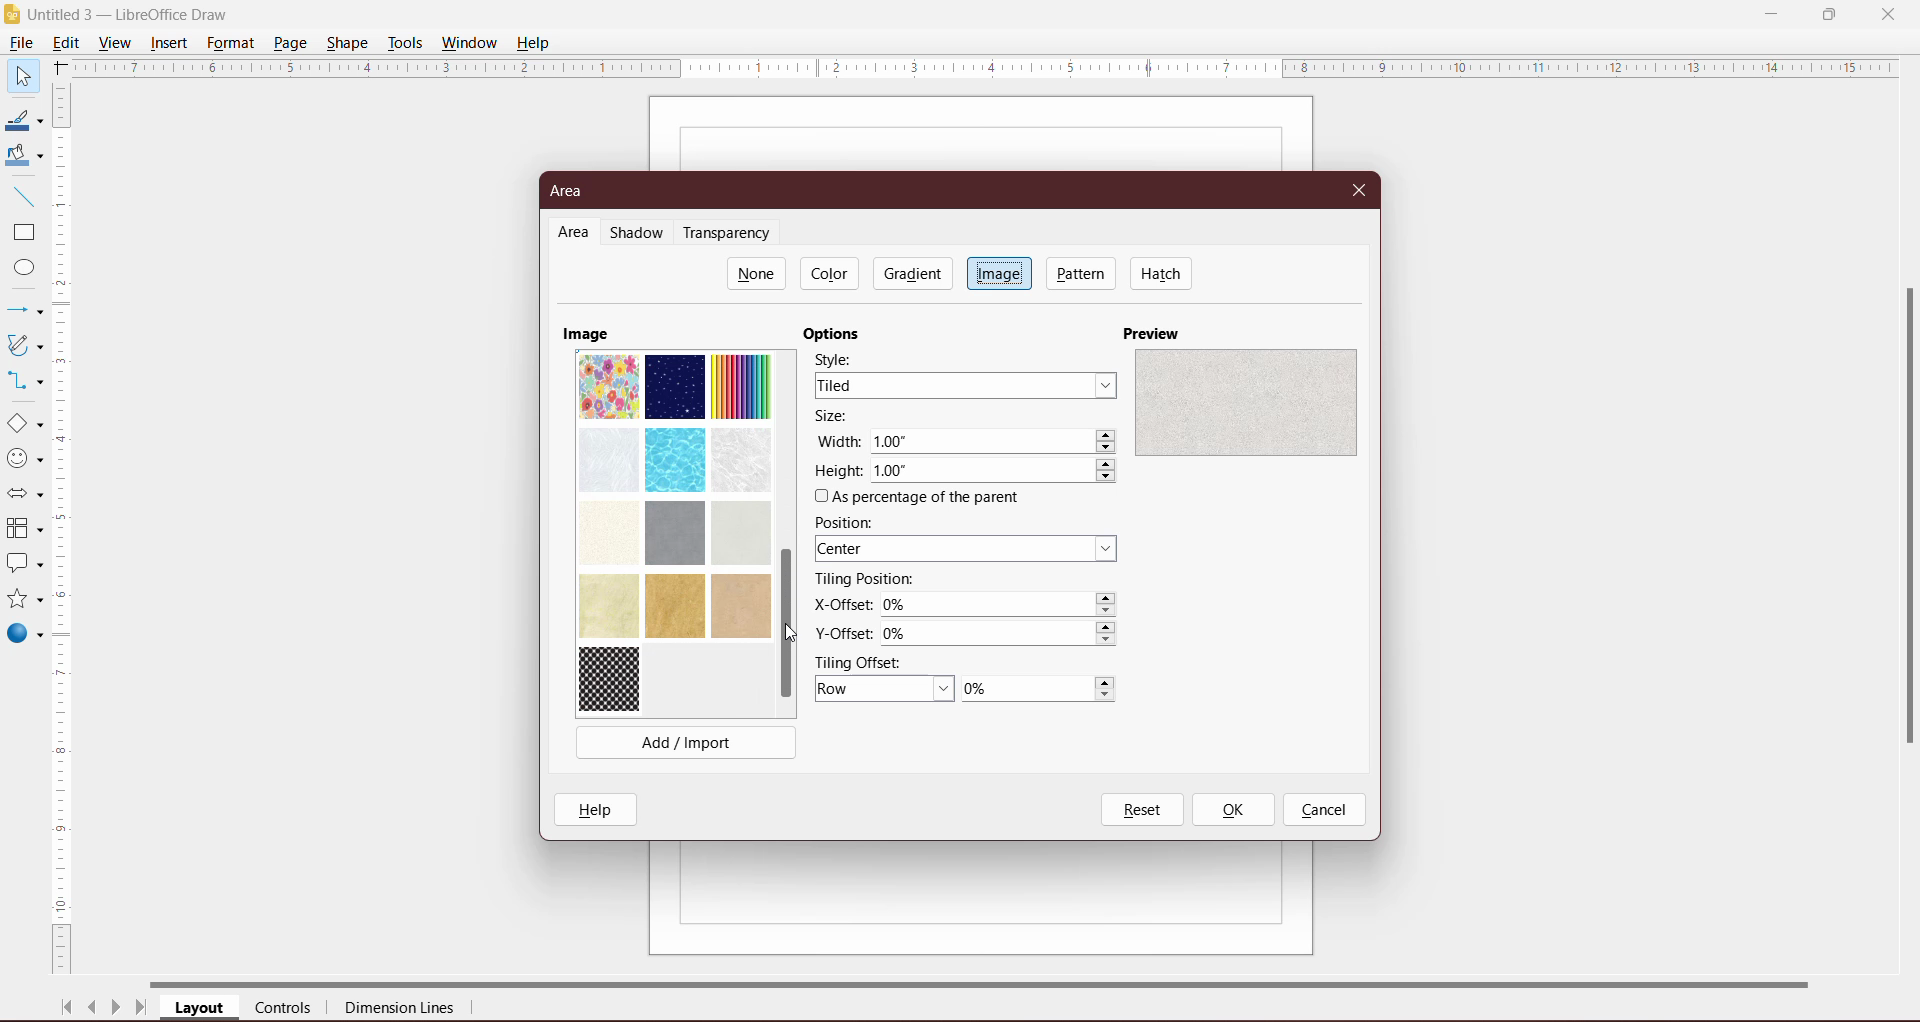 This screenshot has width=1920, height=1022. I want to click on Symbol Shapes, so click(24, 459).